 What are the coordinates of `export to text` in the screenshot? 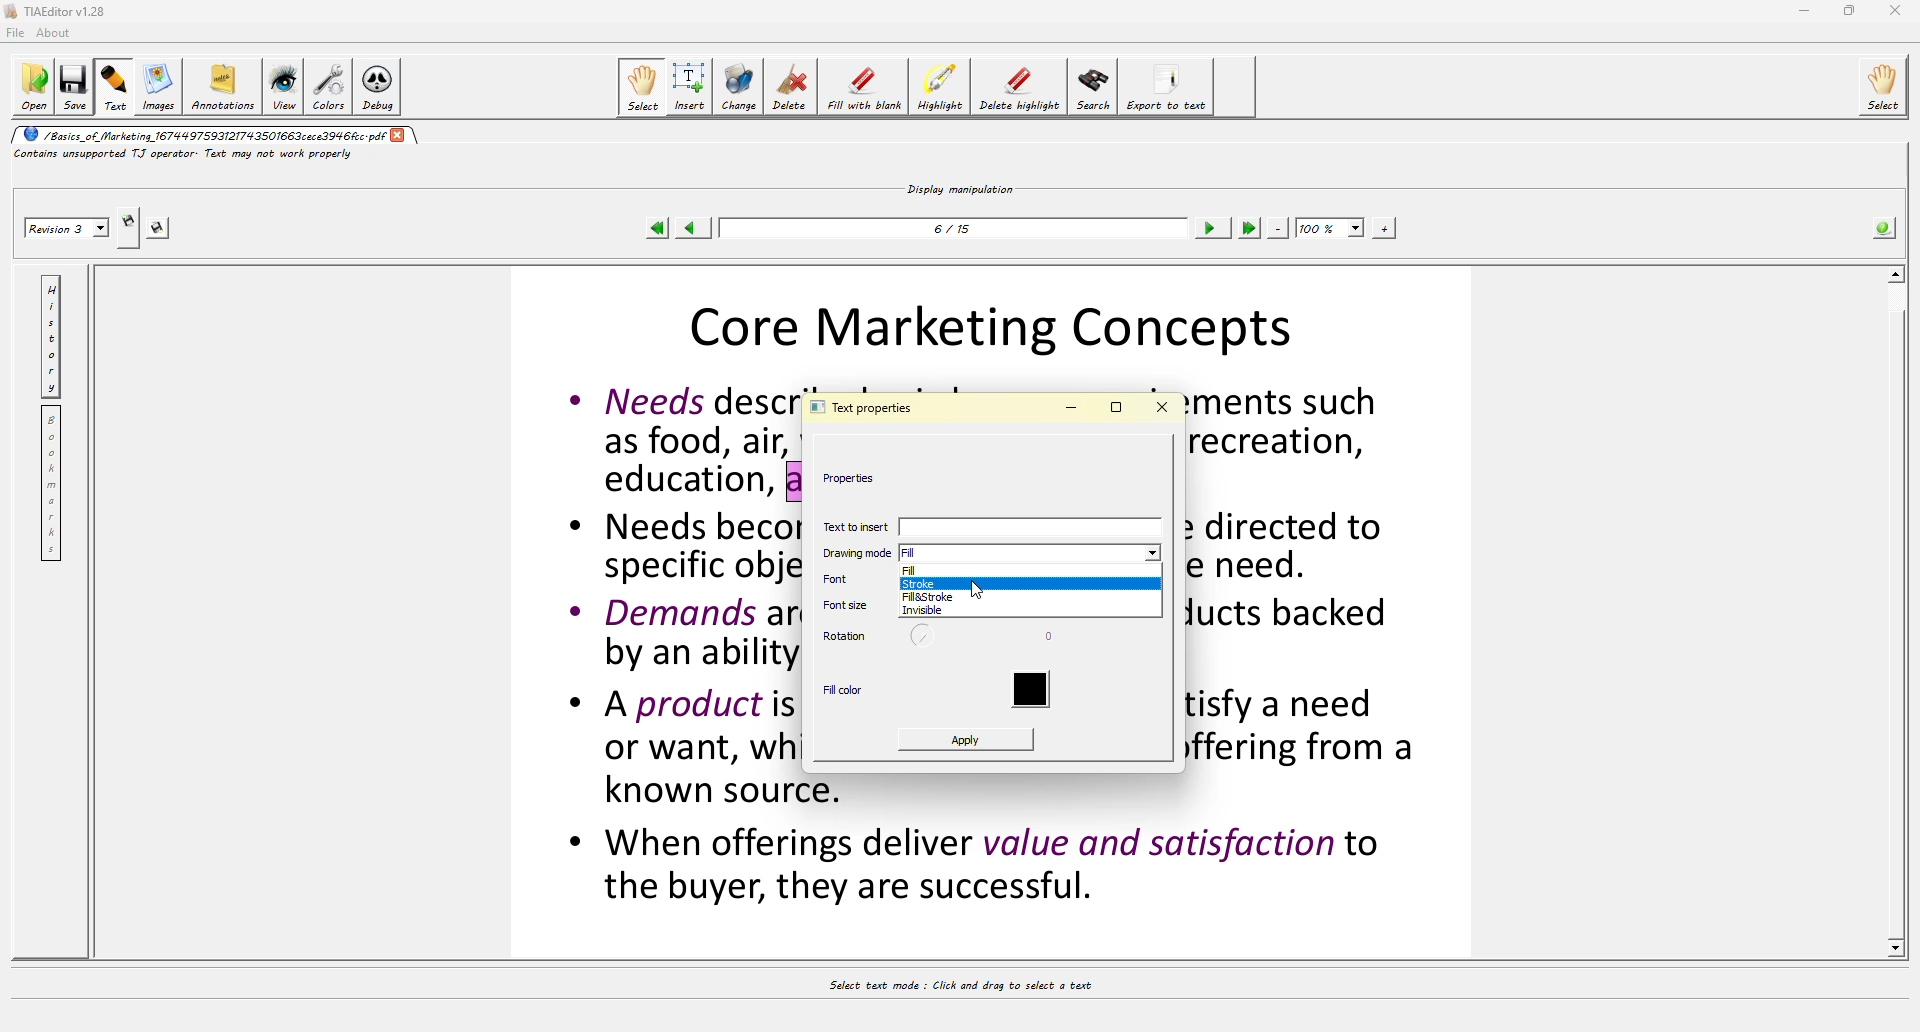 It's located at (1162, 84).